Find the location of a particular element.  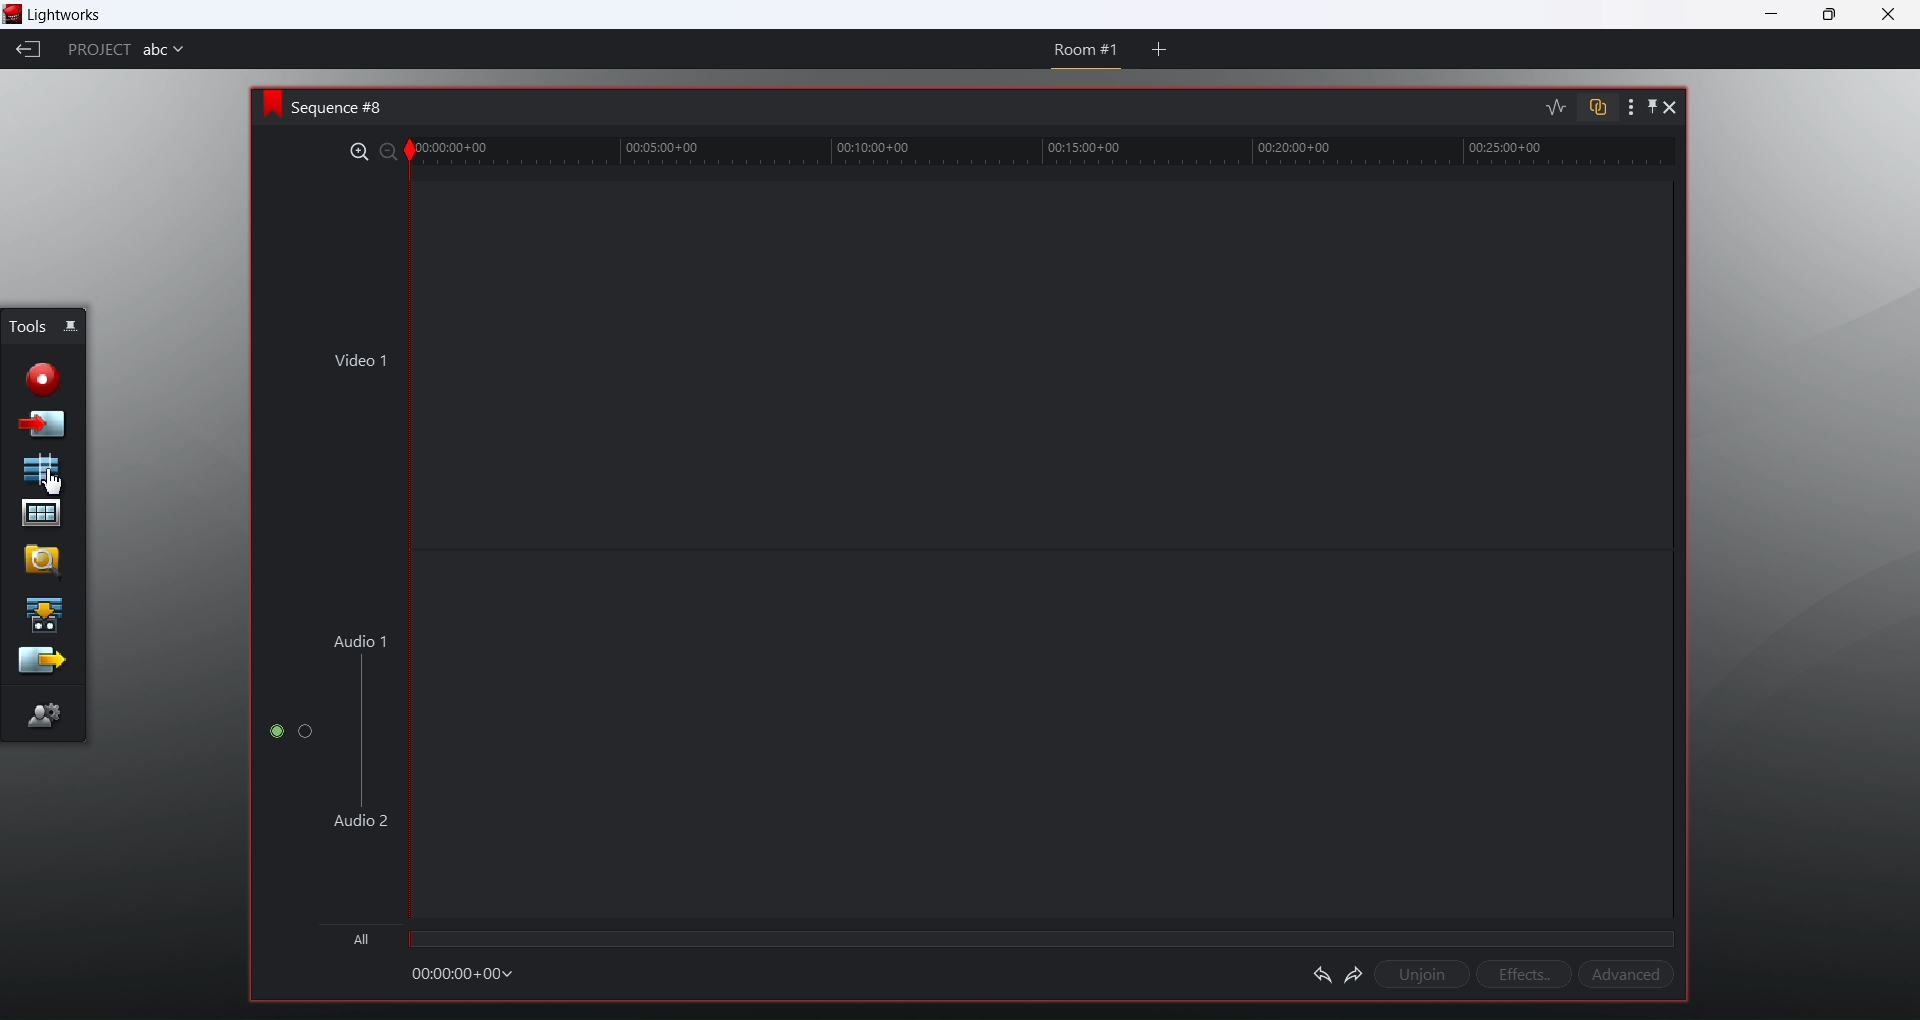

back is located at coordinates (26, 54).